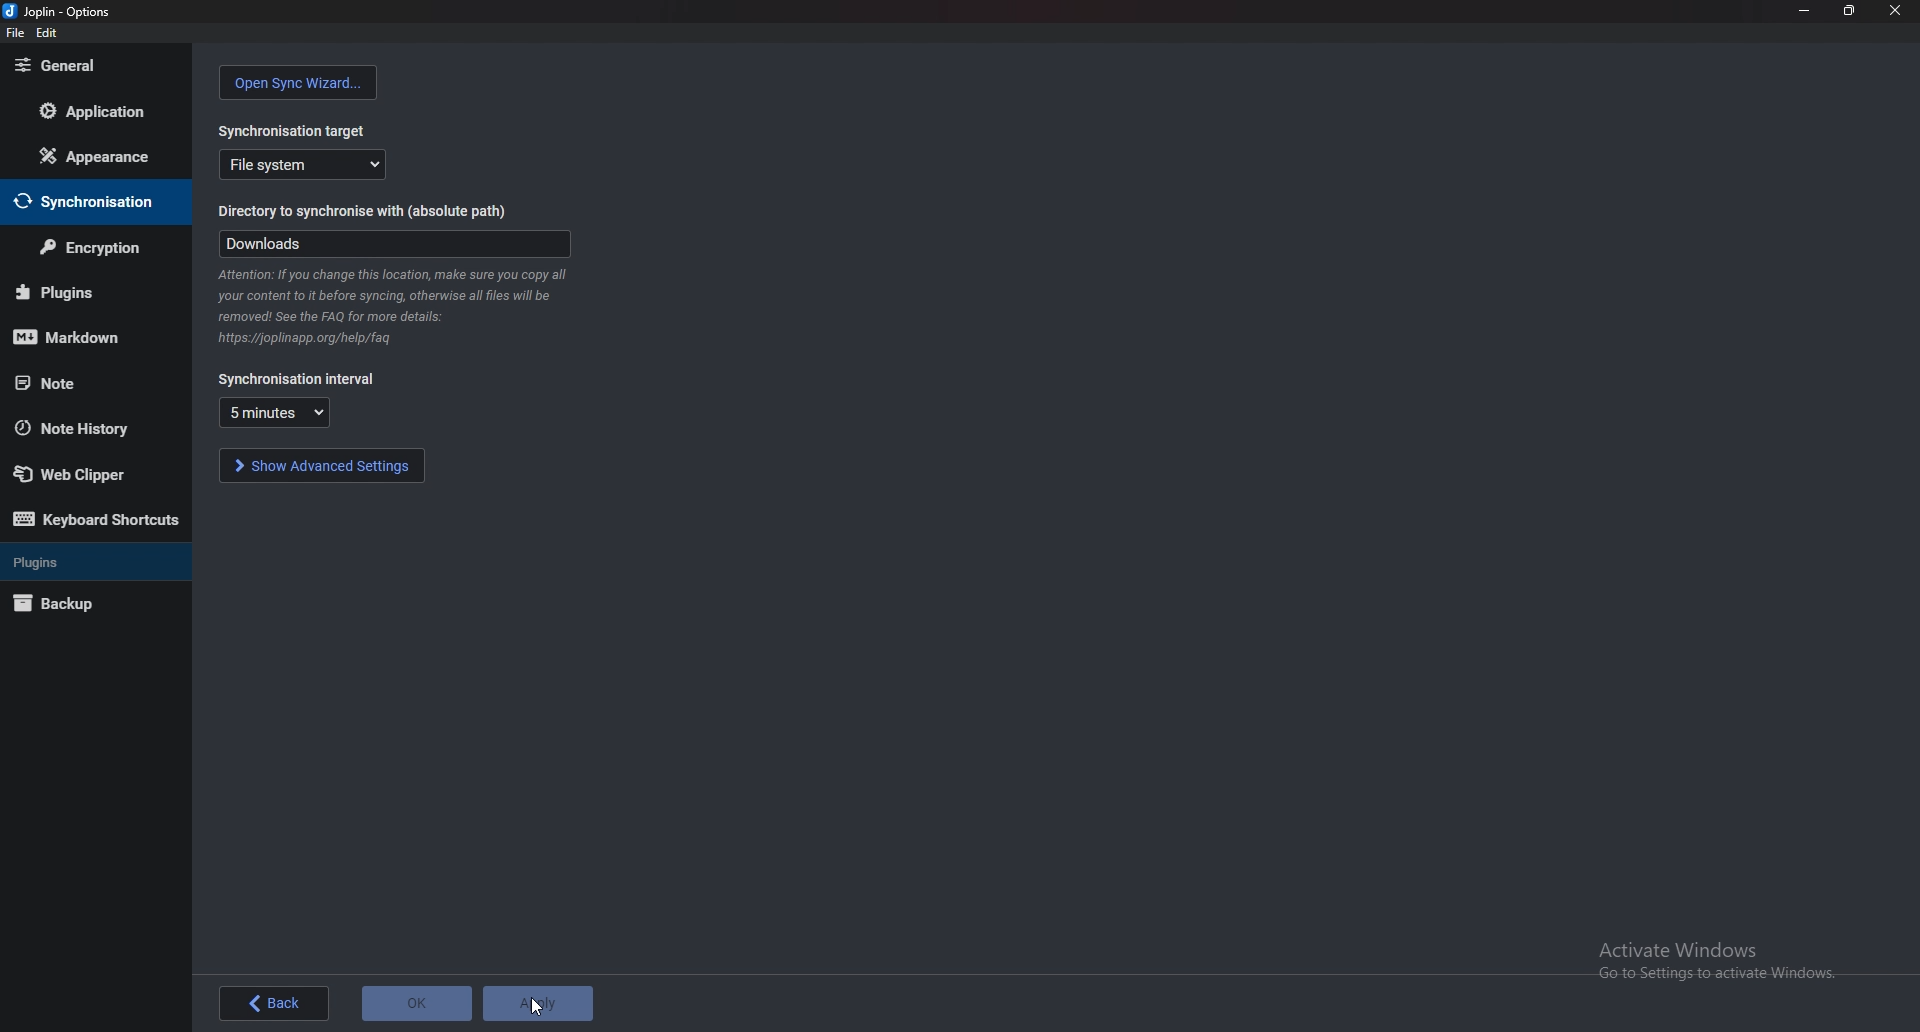 The image size is (1920, 1032). What do you see at coordinates (296, 126) in the screenshot?
I see `Synchronization target` at bounding box center [296, 126].